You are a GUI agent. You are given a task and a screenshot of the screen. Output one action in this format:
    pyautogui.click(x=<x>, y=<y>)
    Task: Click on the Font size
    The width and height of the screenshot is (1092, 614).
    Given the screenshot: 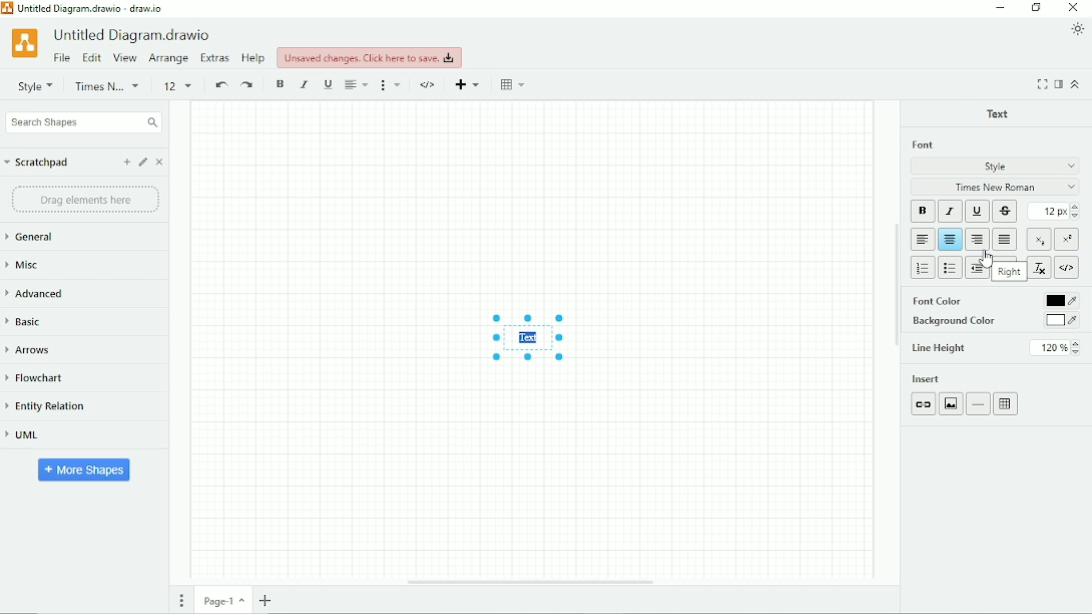 What is the action you would take?
    pyautogui.click(x=1055, y=212)
    